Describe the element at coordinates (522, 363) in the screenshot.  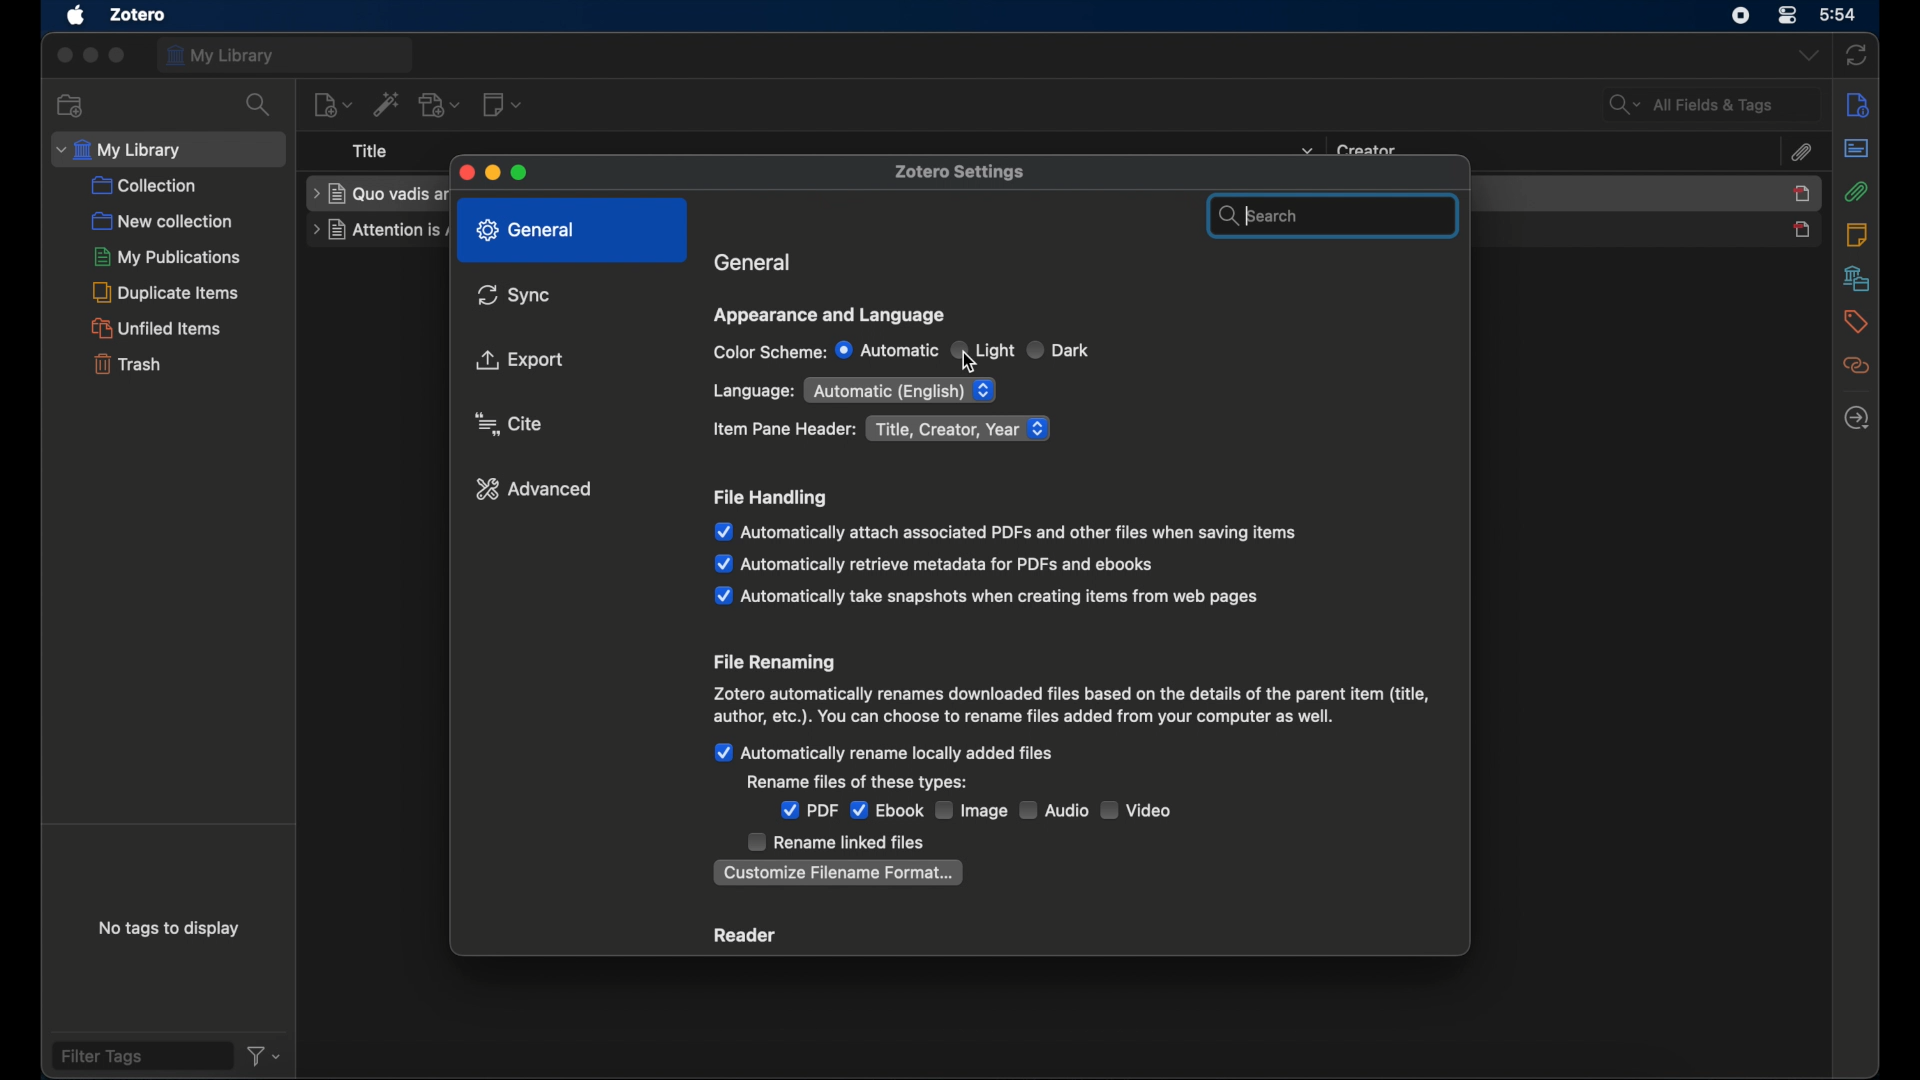
I see `export` at that location.